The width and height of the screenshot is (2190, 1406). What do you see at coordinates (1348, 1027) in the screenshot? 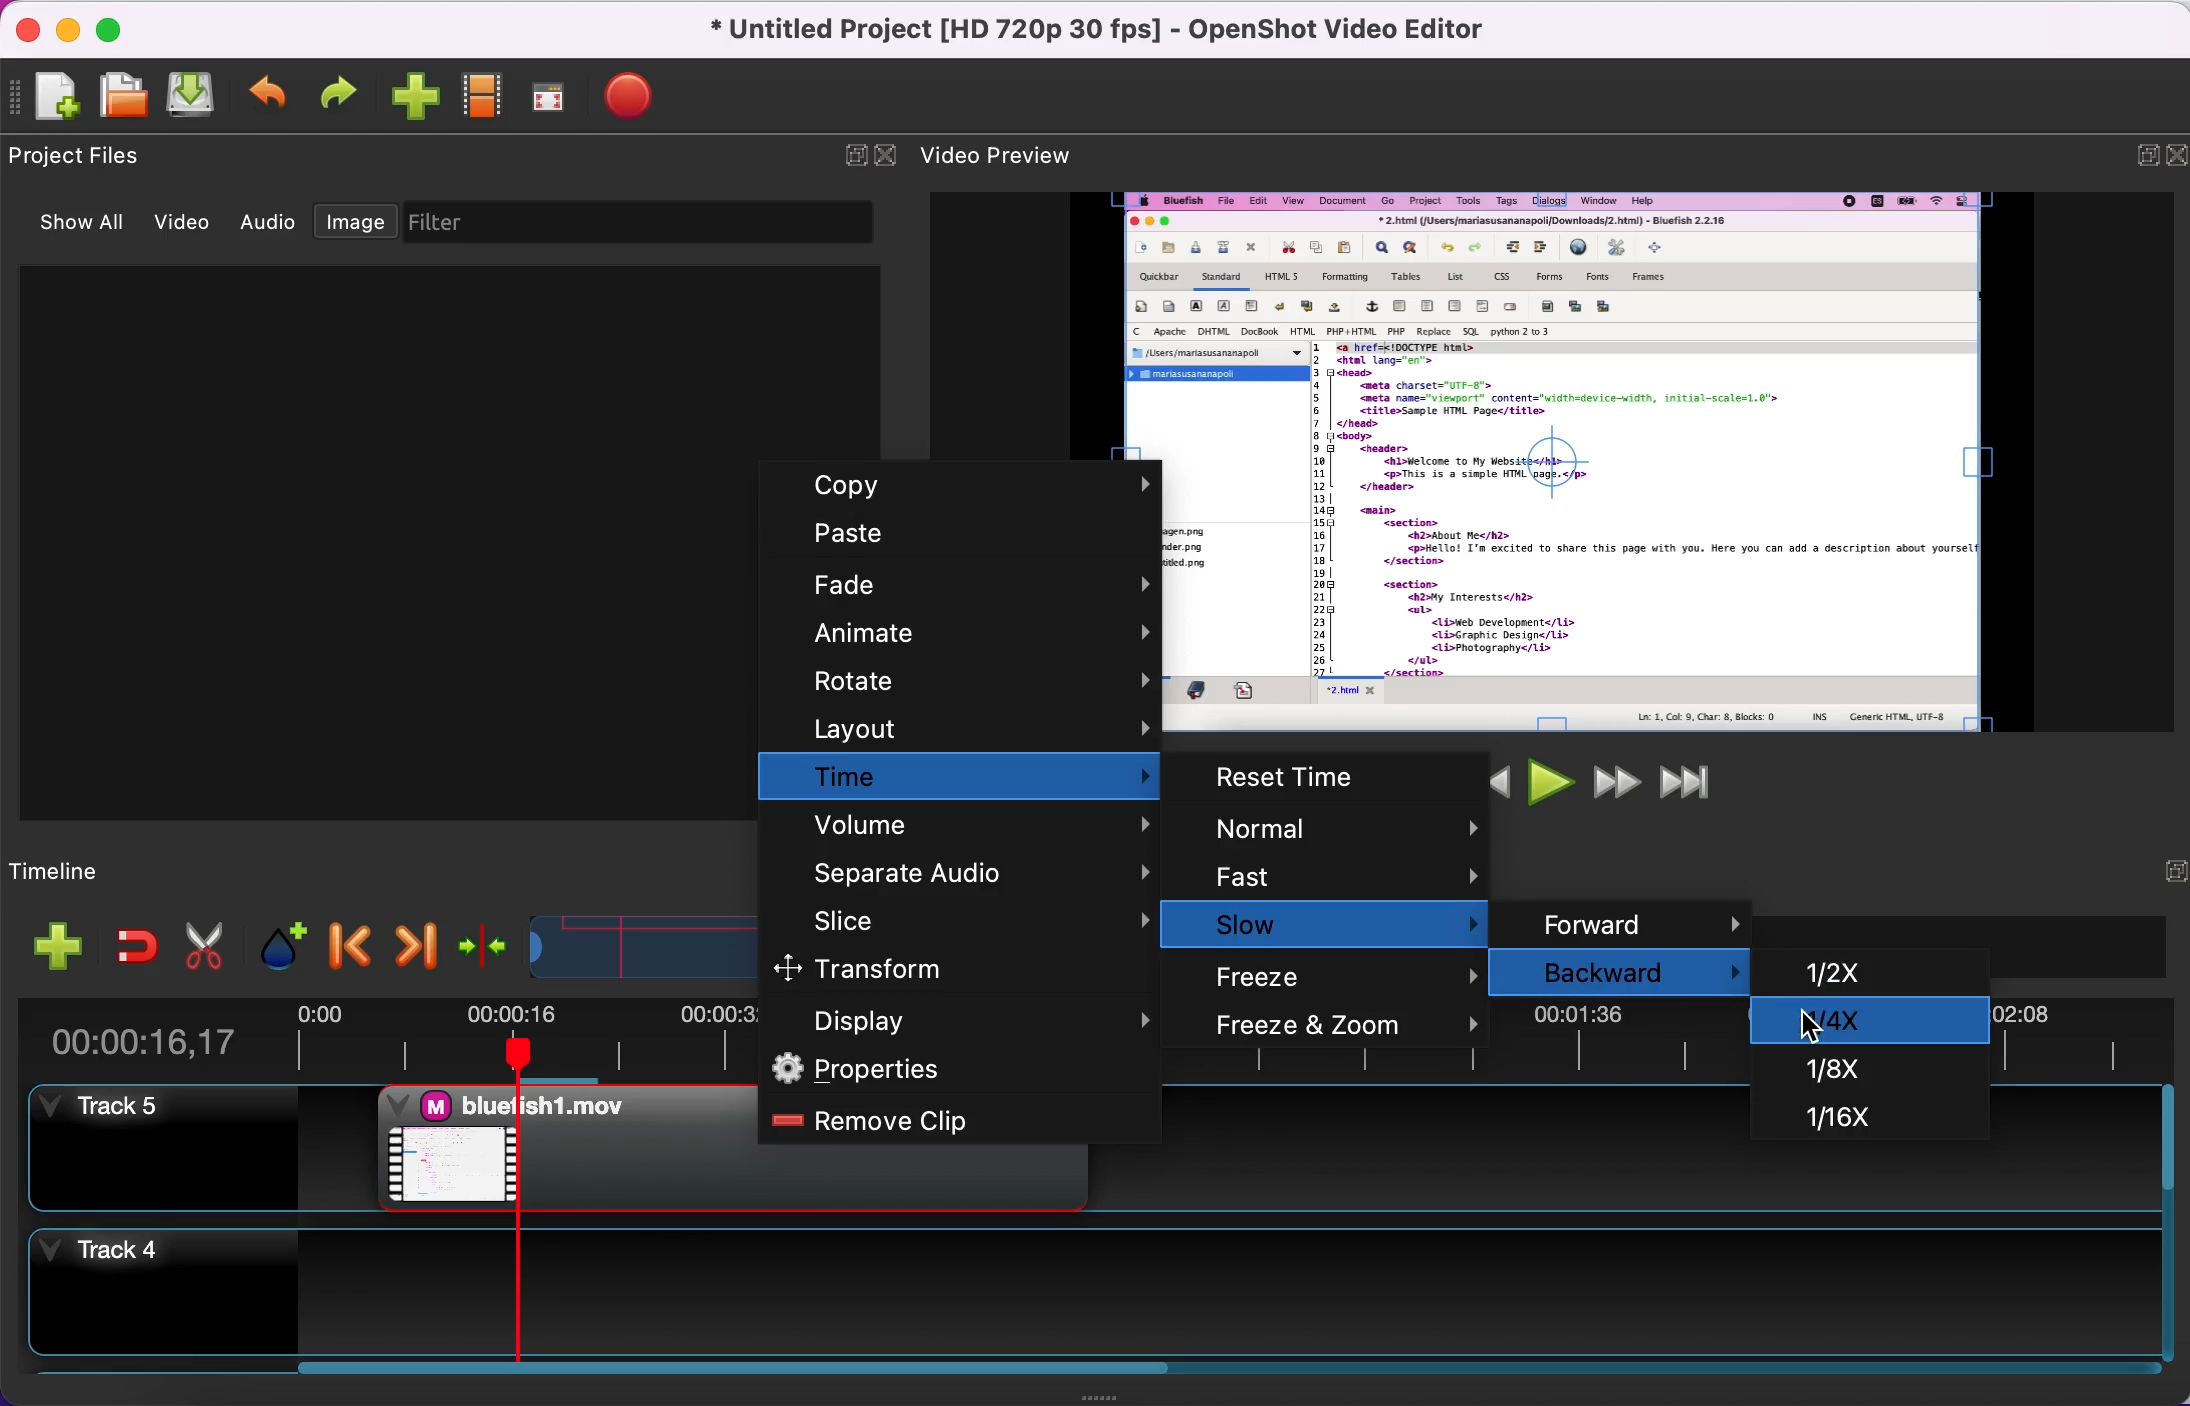
I see `freeze and zoom` at bounding box center [1348, 1027].